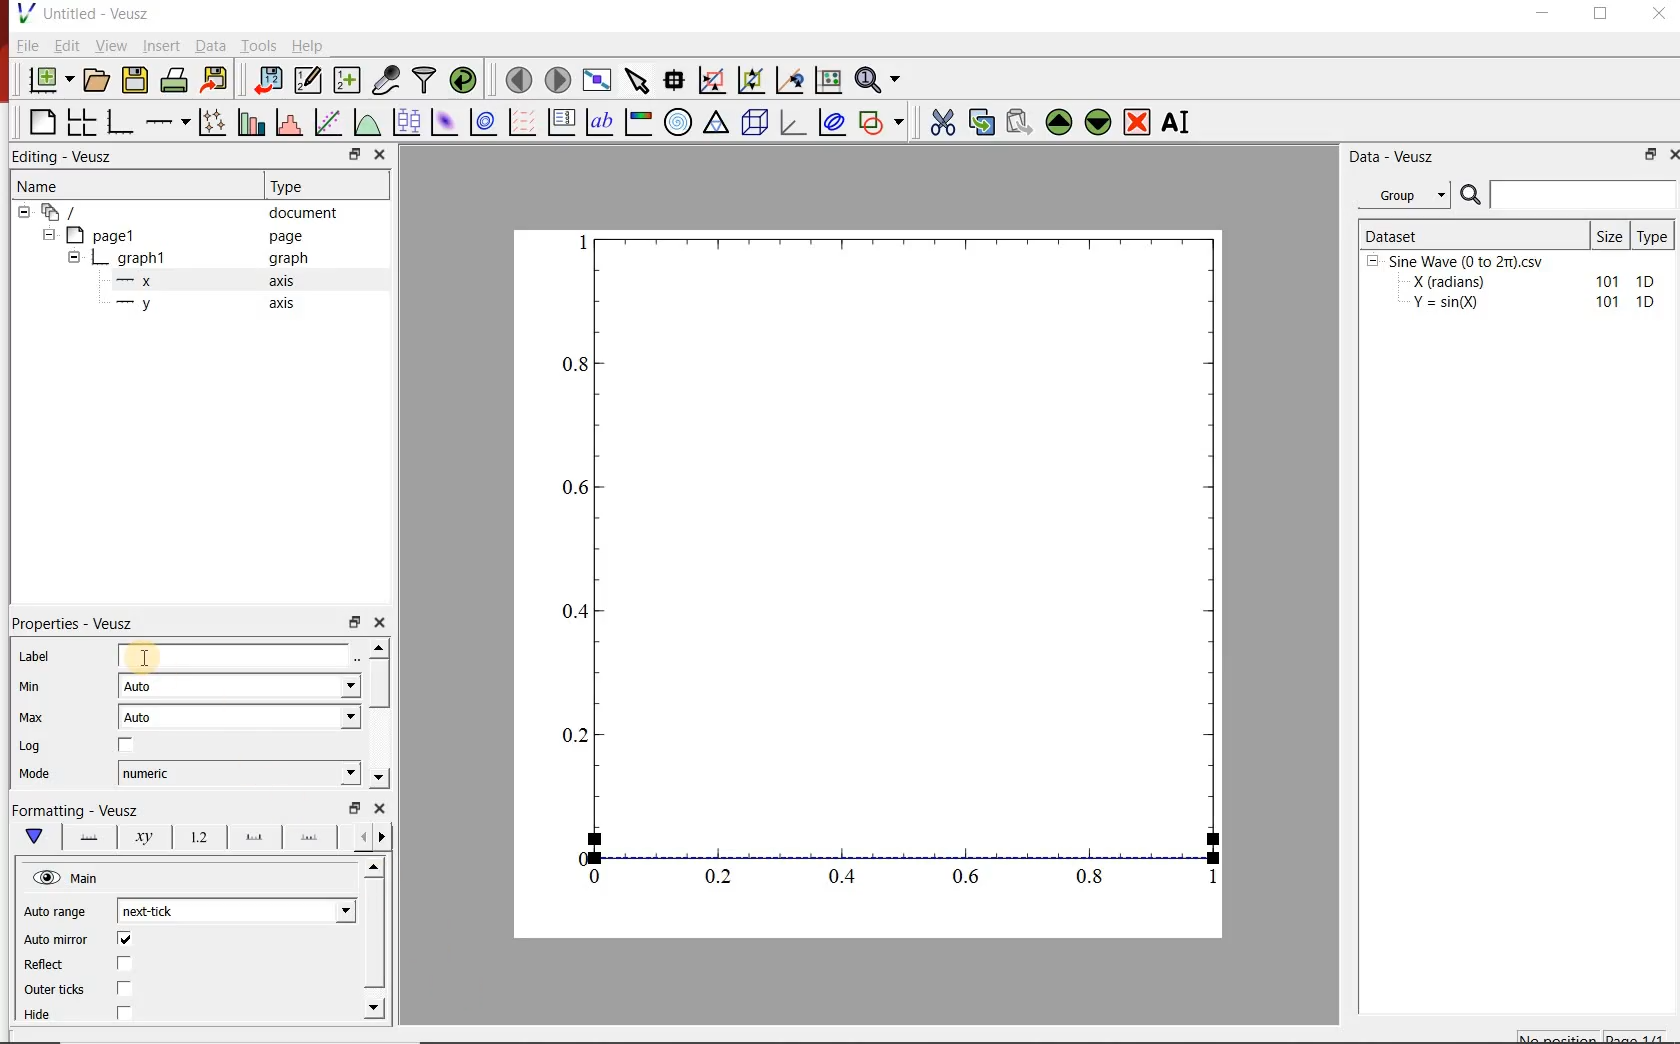 This screenshot has width=1680, height=1044. I want to click on Move right, so click(385, 837).